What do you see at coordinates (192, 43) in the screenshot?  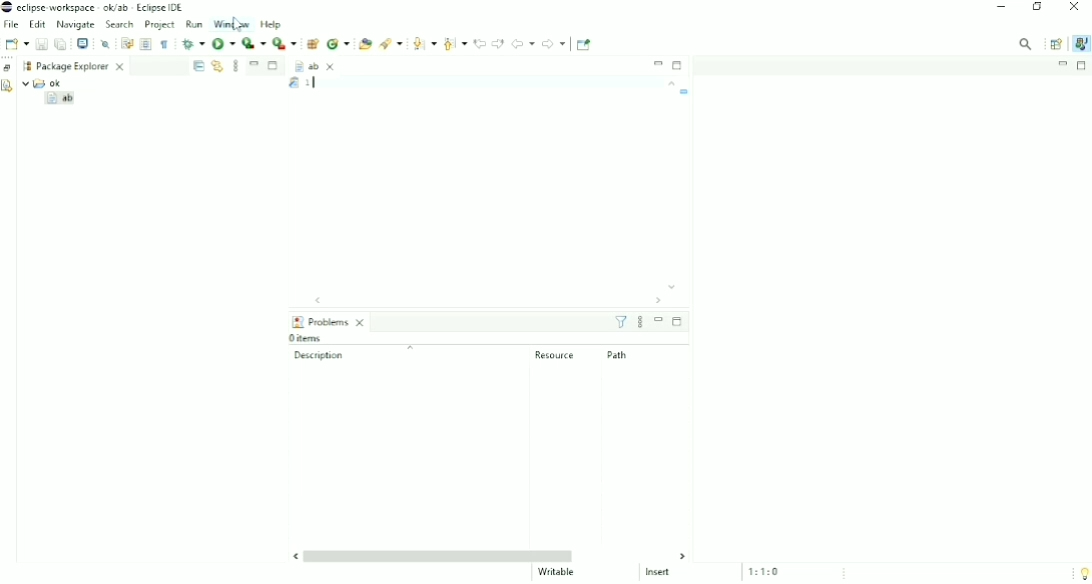 I see `Debug` at bounding box center [192, 43].